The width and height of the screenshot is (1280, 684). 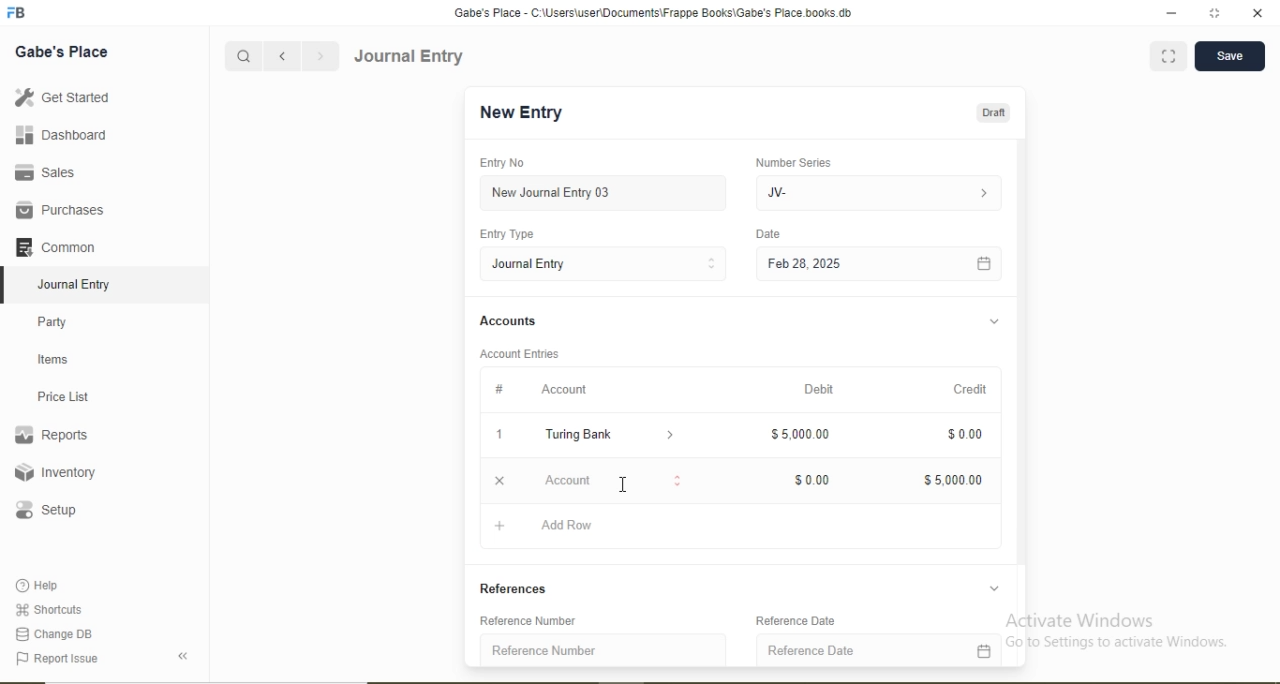 I want to click on Journal Entry, so click(x=531, y=264).